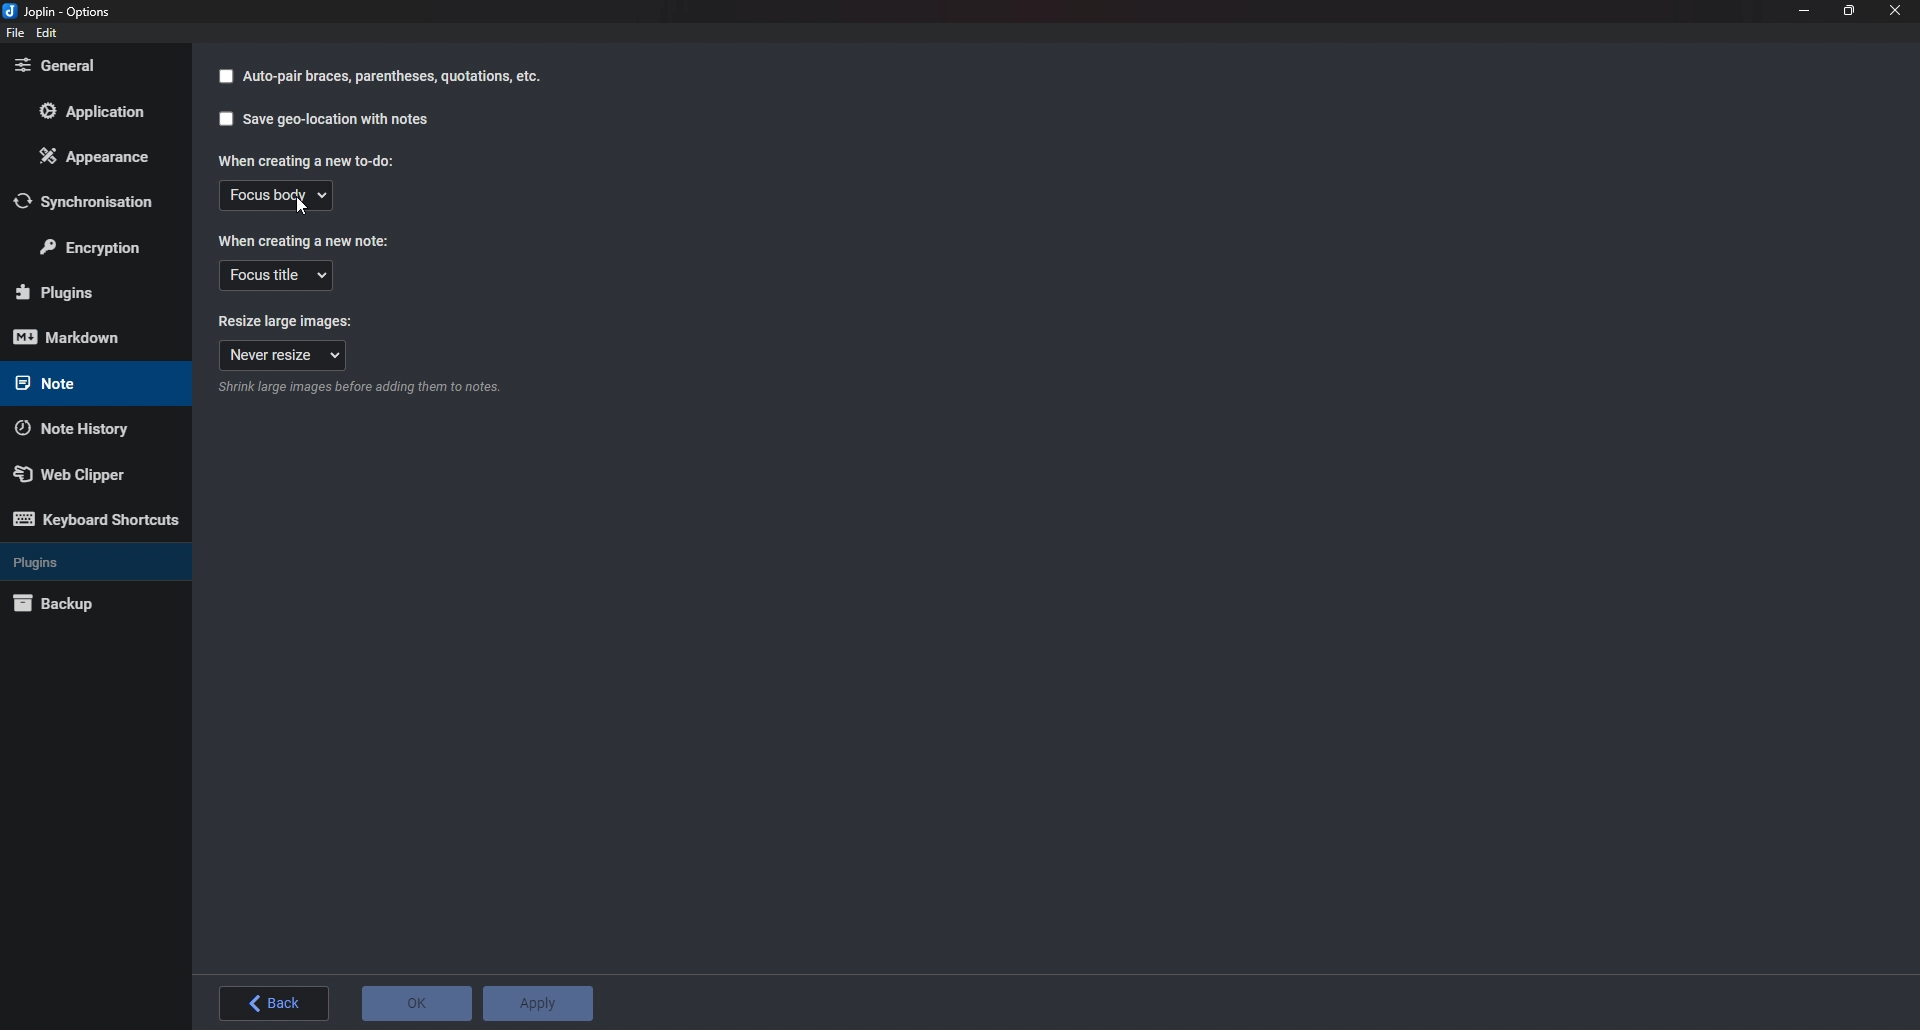 This screenshot has width=1920, height=1030. I want to click on File, so click(15, 34).